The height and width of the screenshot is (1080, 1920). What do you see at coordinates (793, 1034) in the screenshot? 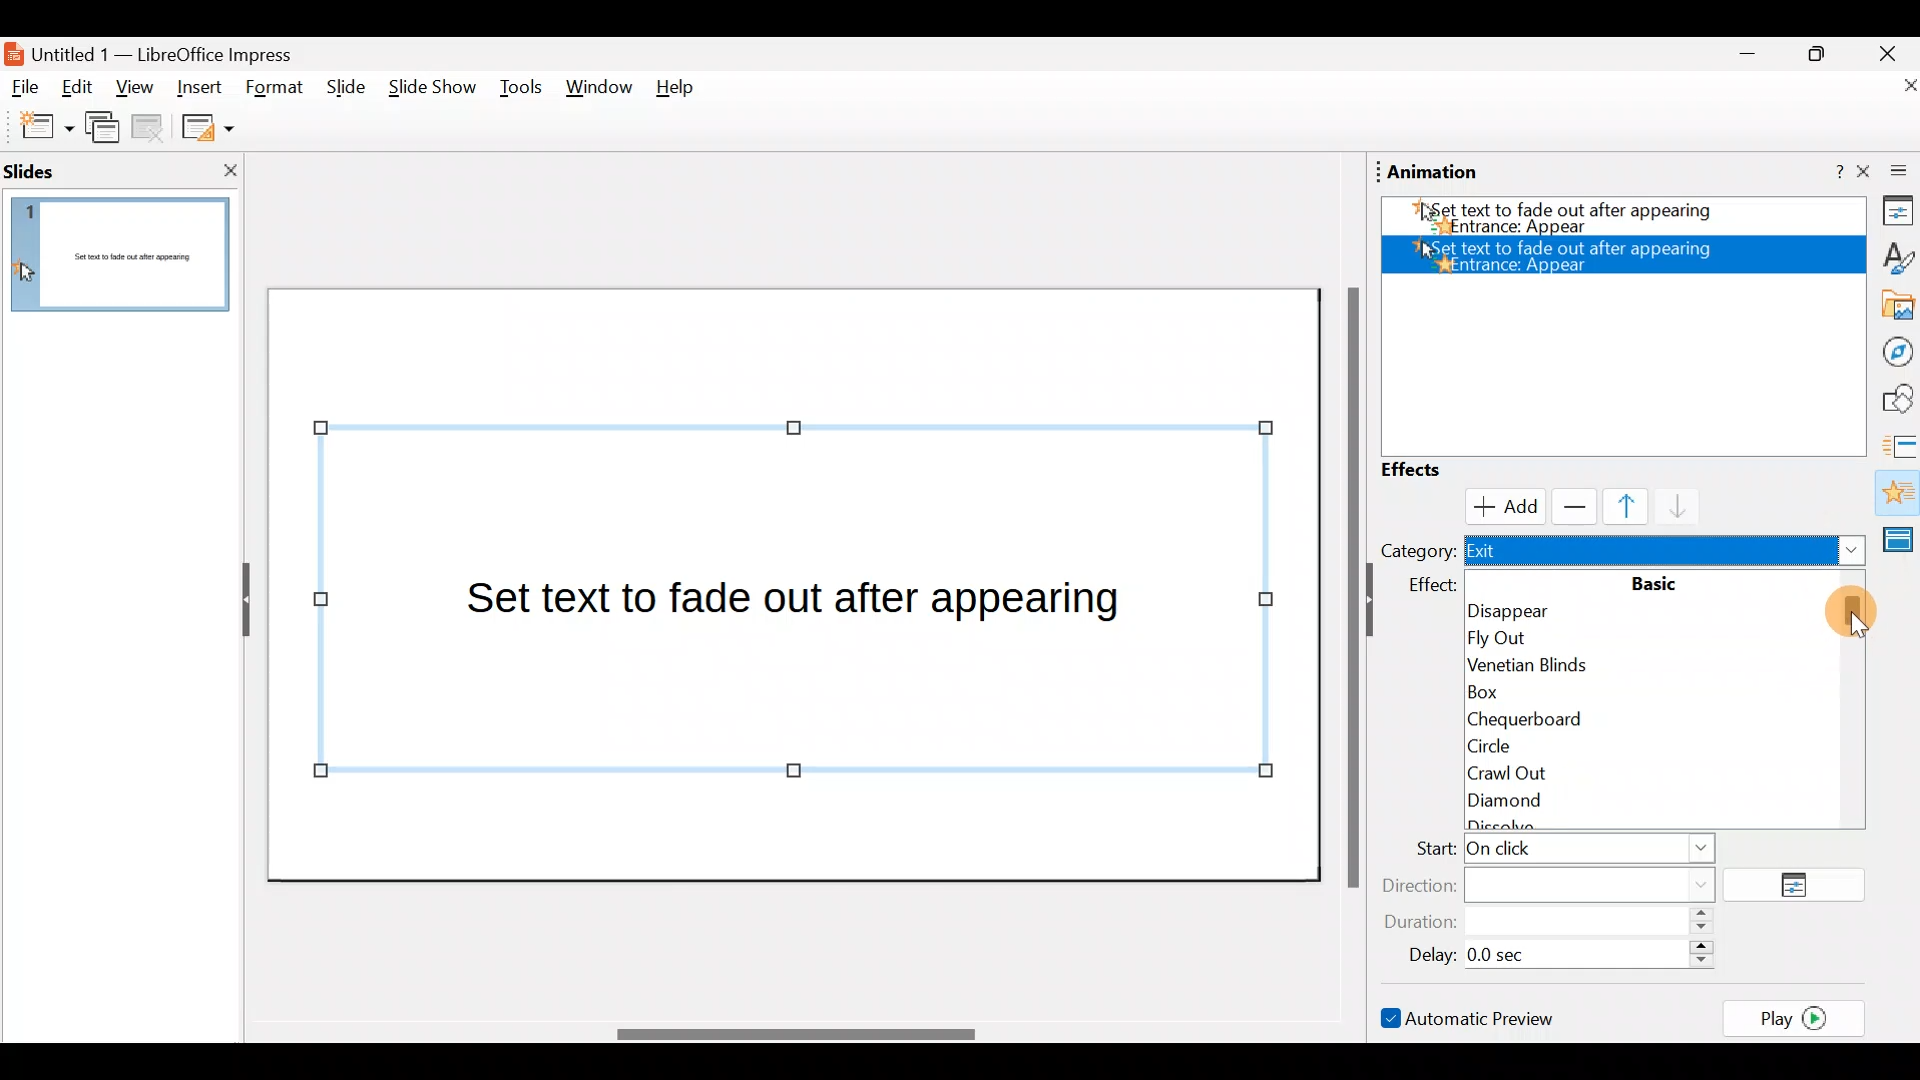
I see `Scroll bar` at bounding box center [793, 1034].